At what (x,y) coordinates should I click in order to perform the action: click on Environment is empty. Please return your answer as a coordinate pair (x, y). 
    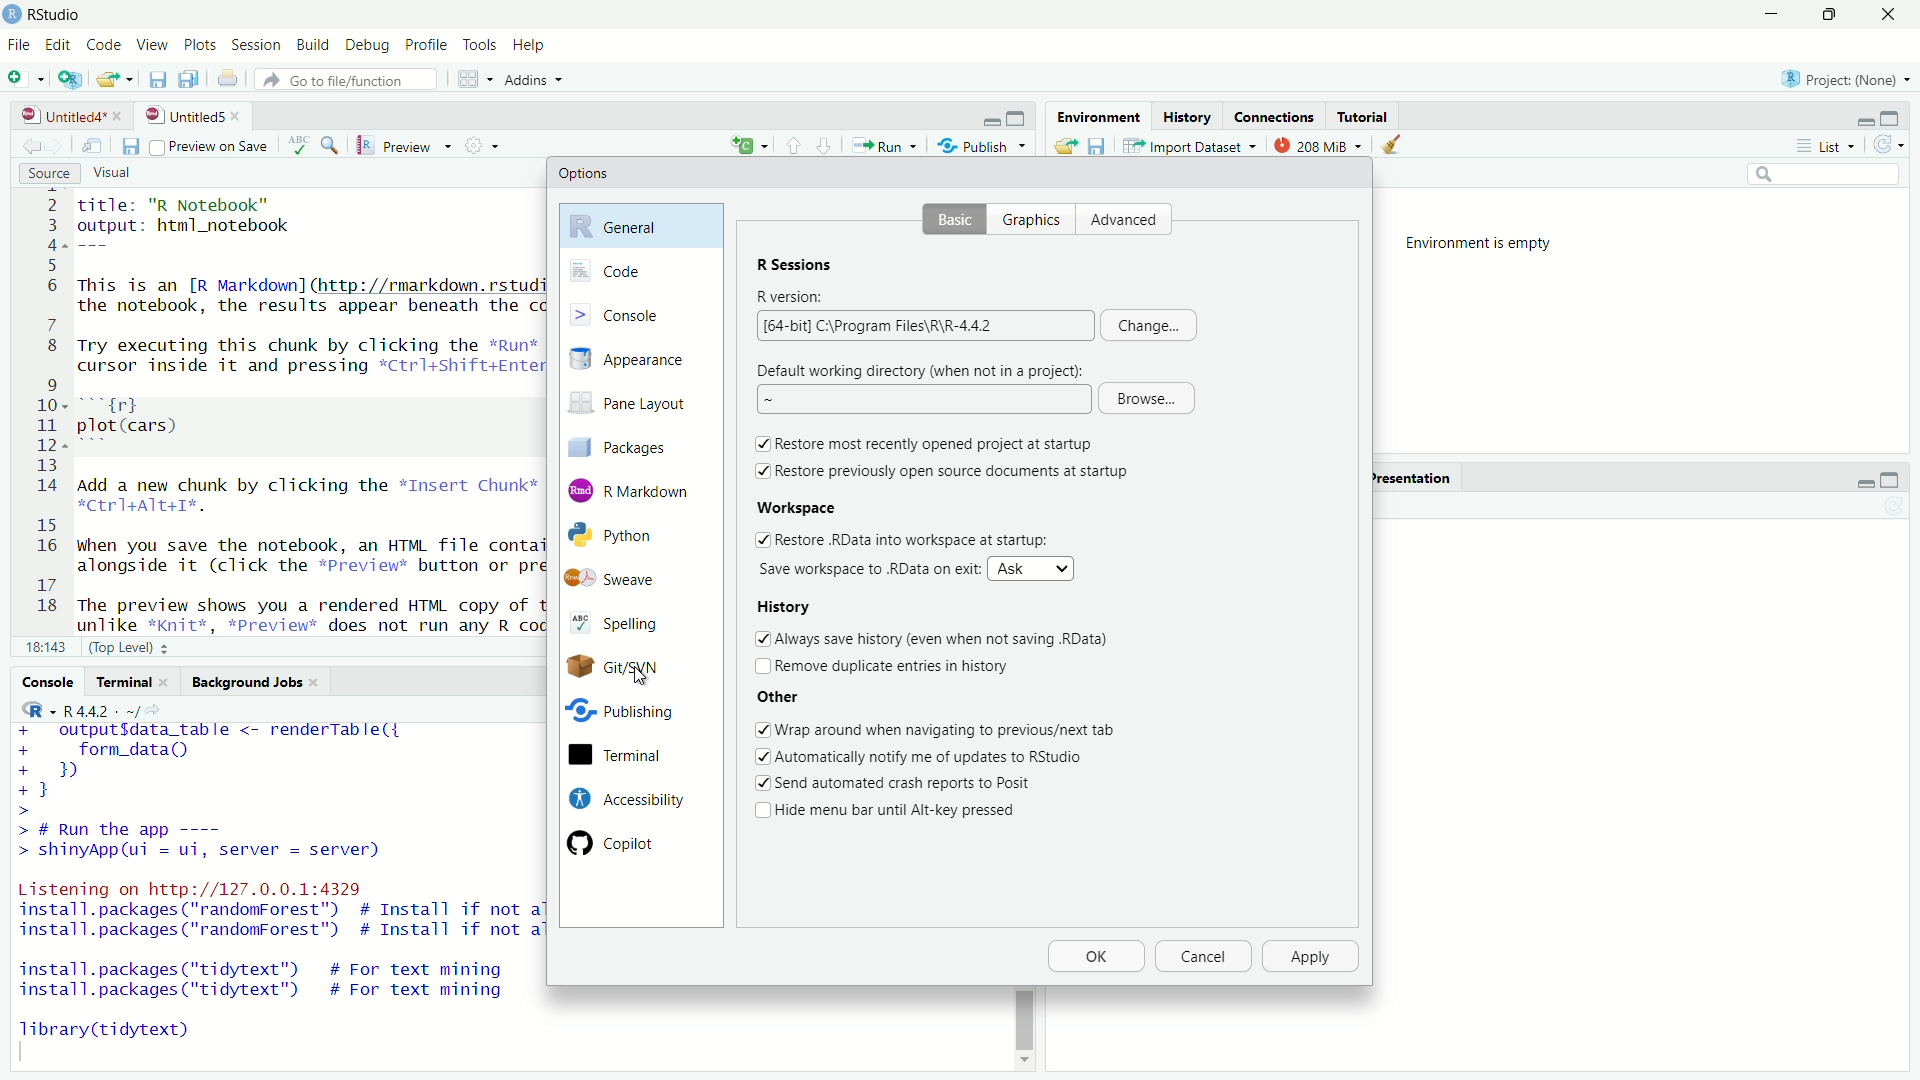
    Looking at the image, I should click on (1486, 244).